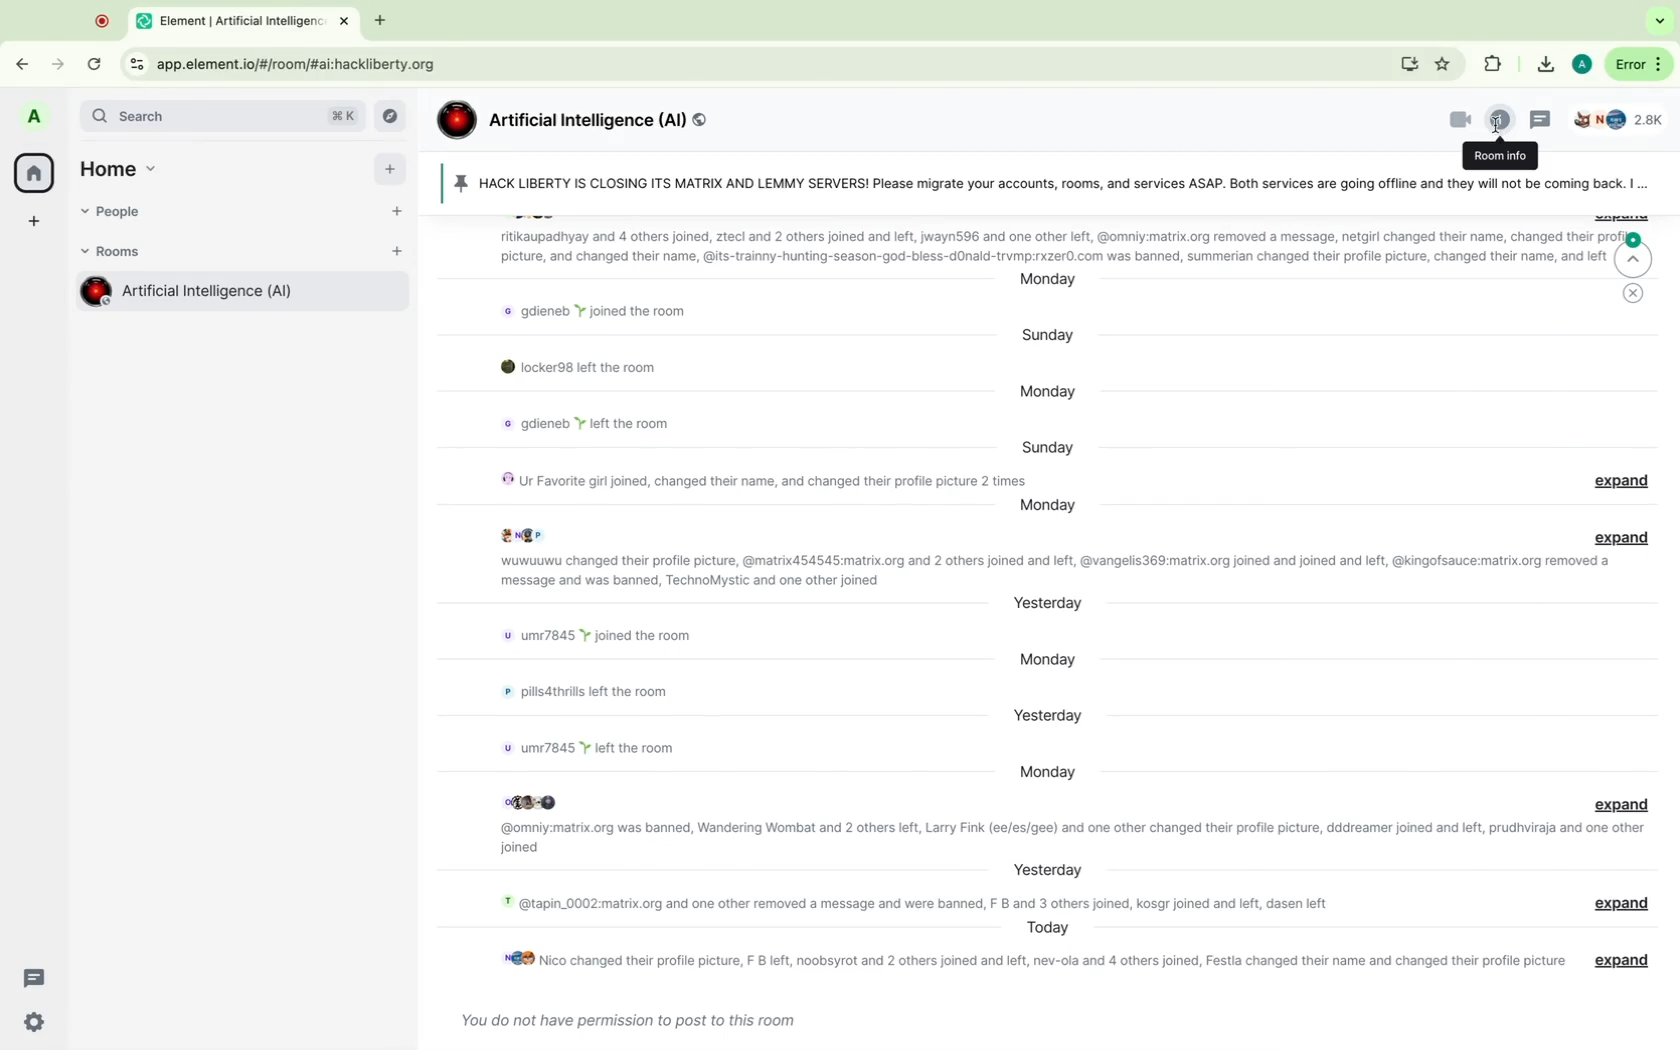 The width and height of the screenshot is (1680, 1050). Describe the element at coordinates (1543, 119) in the screenshot. I see `threads` at that location.